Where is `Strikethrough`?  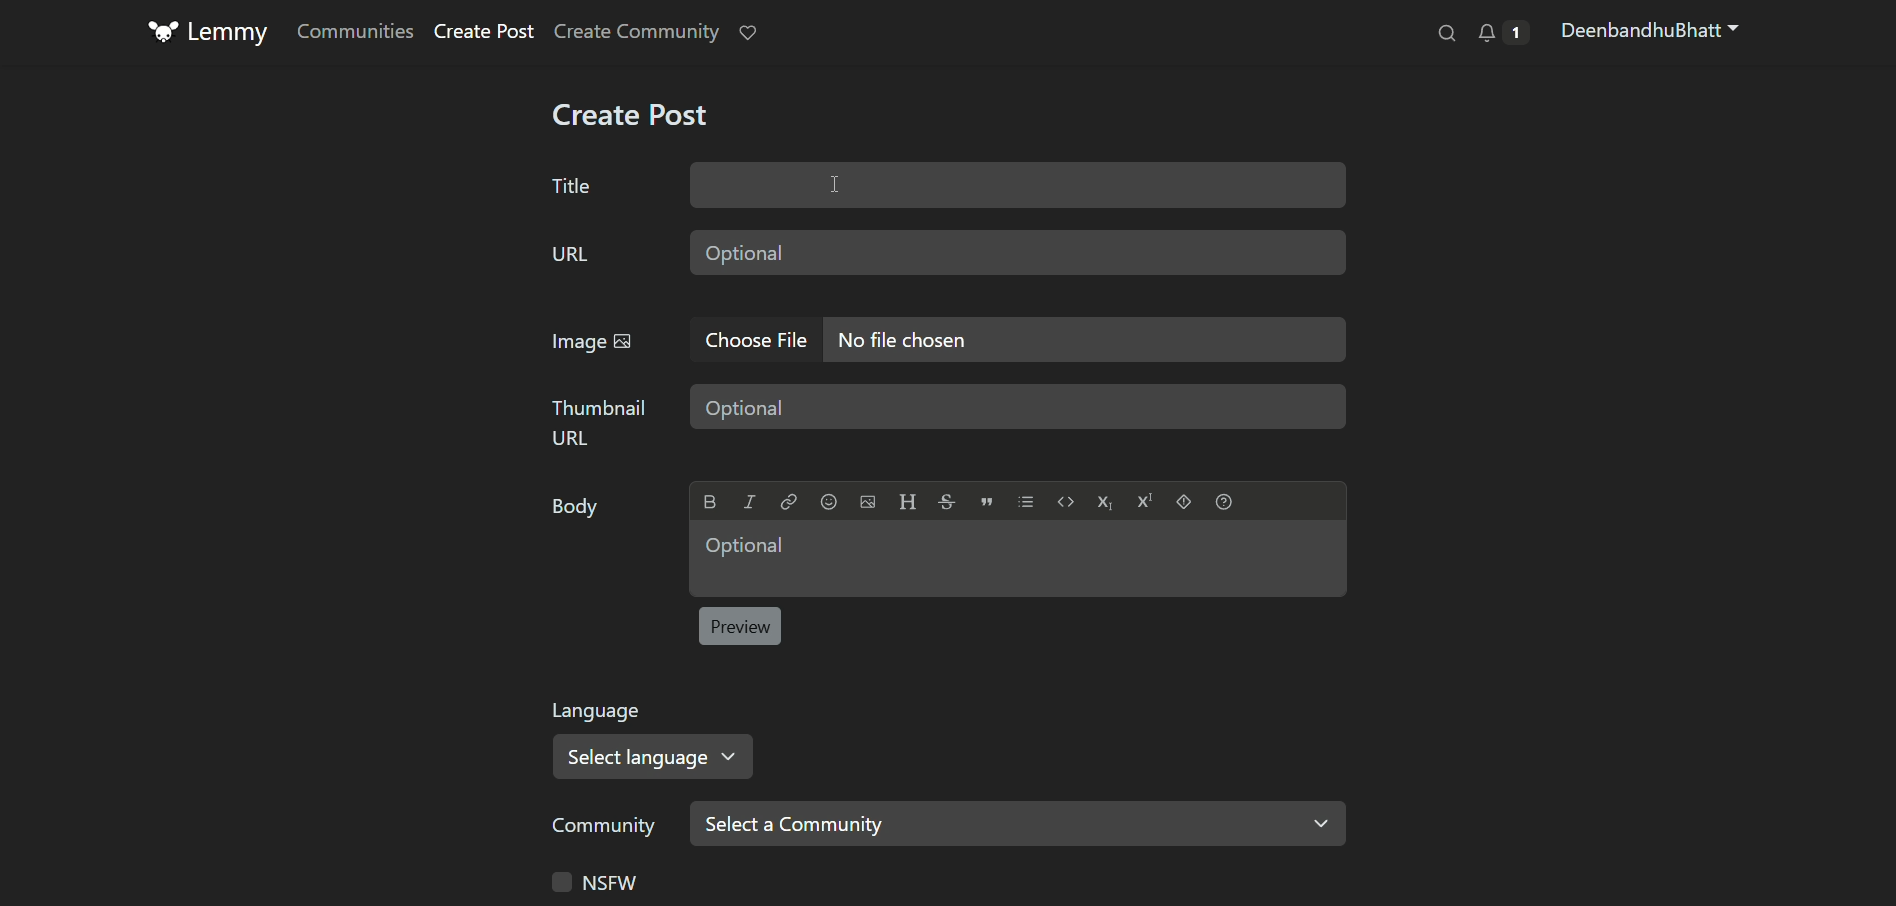 Strikethrough is located at coordinates (947, 502).